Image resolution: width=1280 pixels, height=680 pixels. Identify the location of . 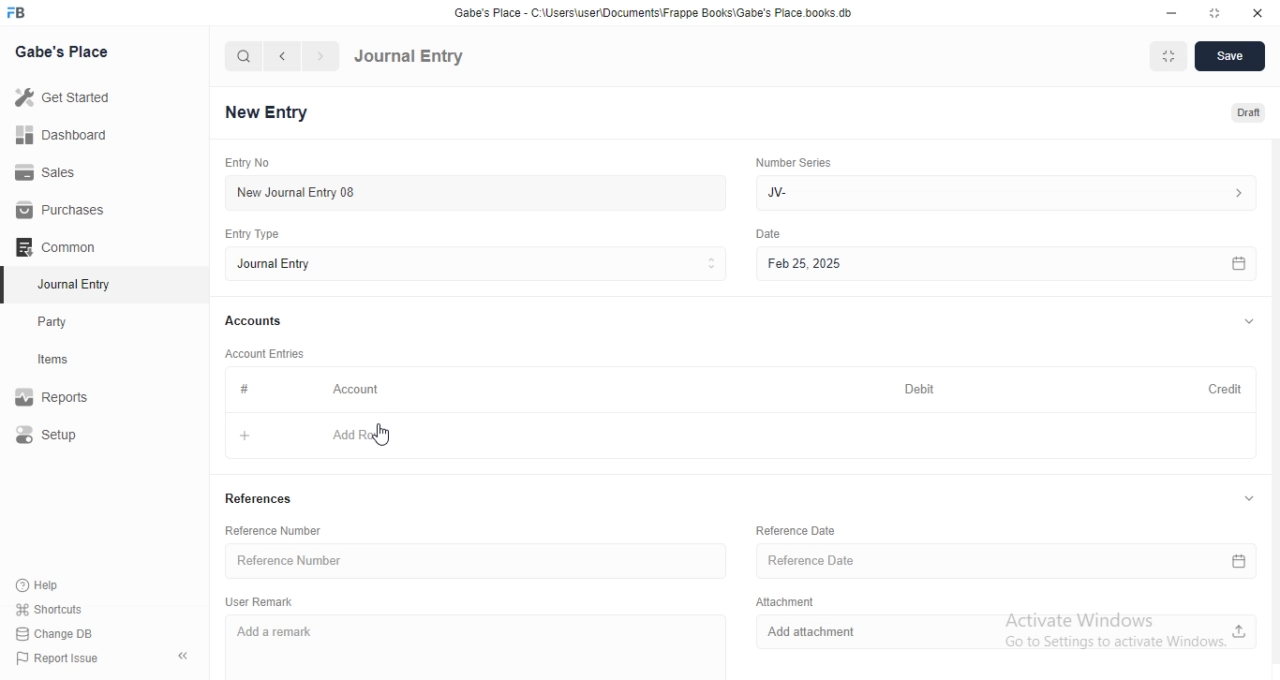
(768, 234).